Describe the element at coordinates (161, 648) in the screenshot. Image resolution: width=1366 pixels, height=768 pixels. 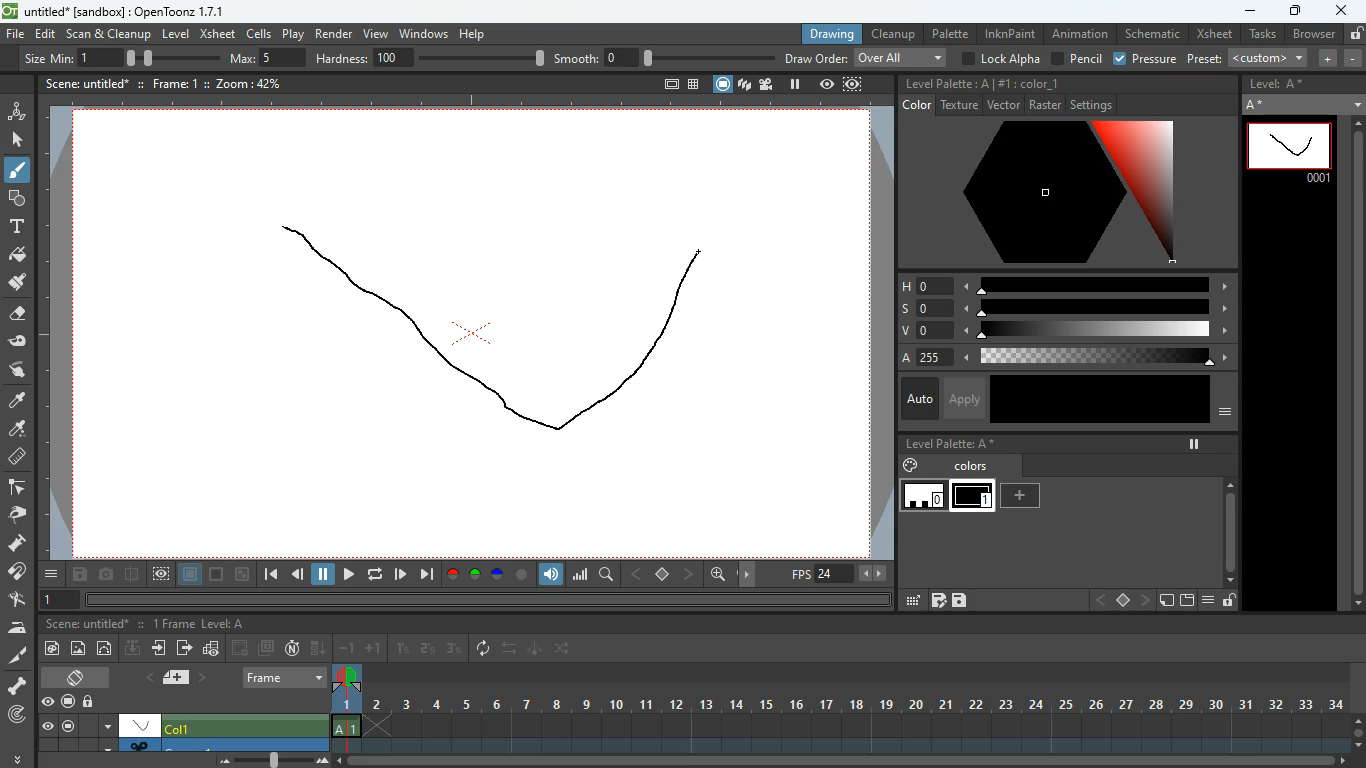
I see `move` at that location.